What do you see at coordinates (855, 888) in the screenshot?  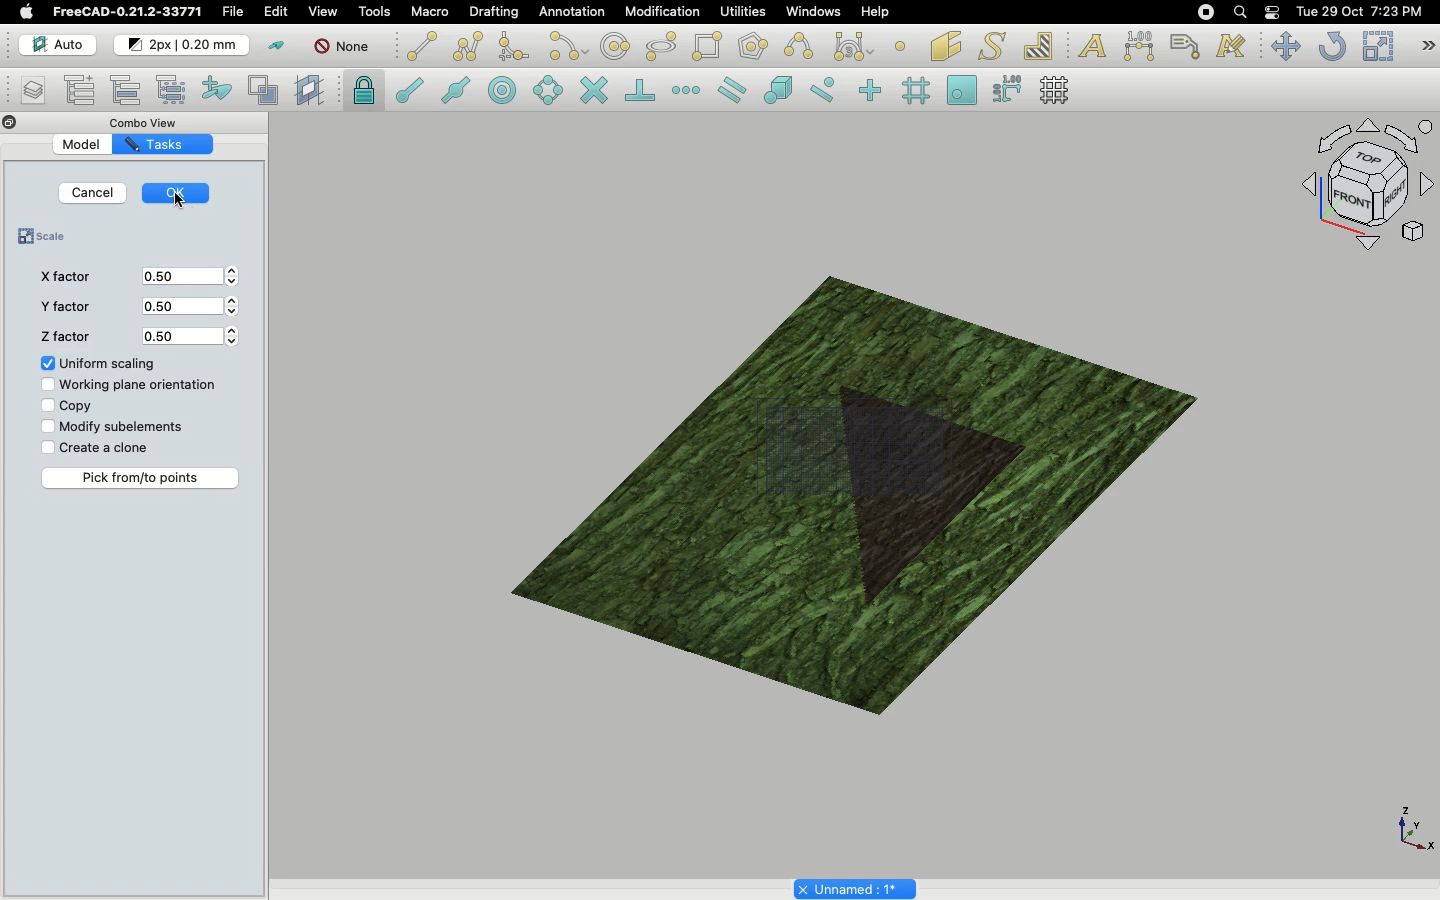 I see `Project name` at bounding box center [855, 888].